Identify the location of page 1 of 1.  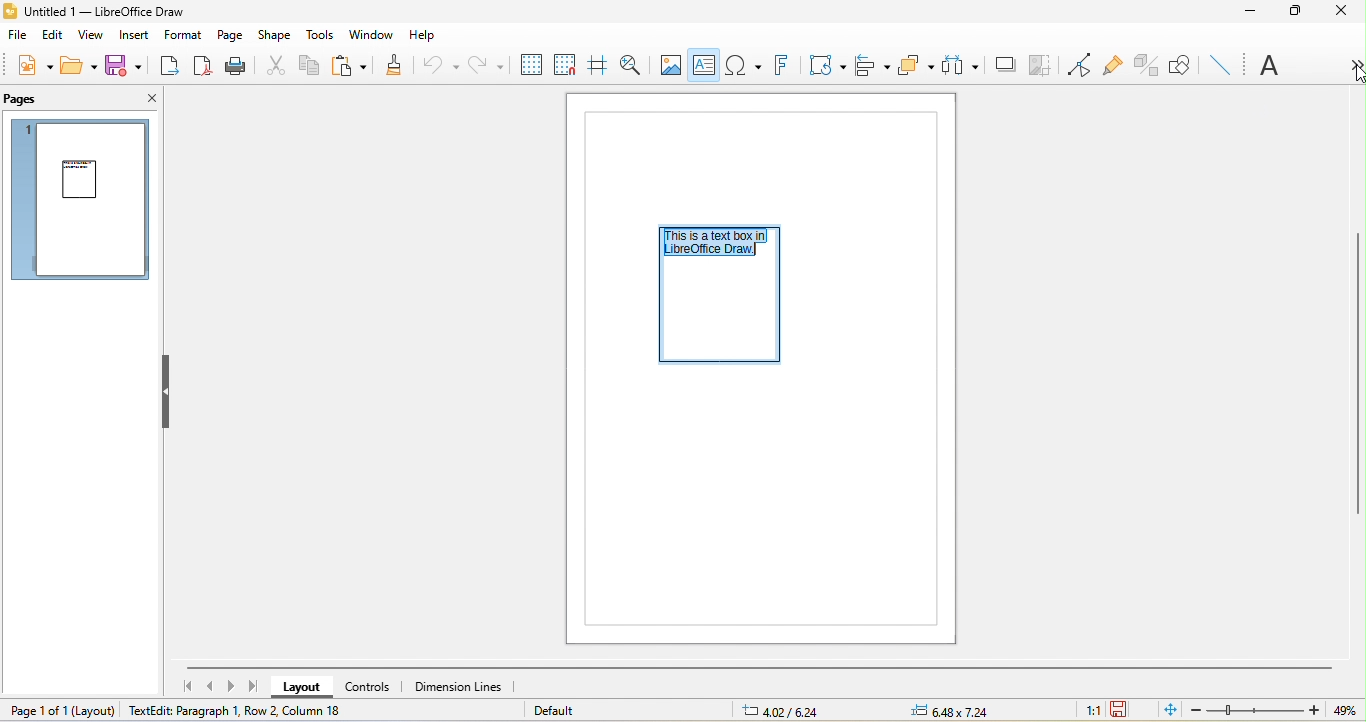
(60, 712).